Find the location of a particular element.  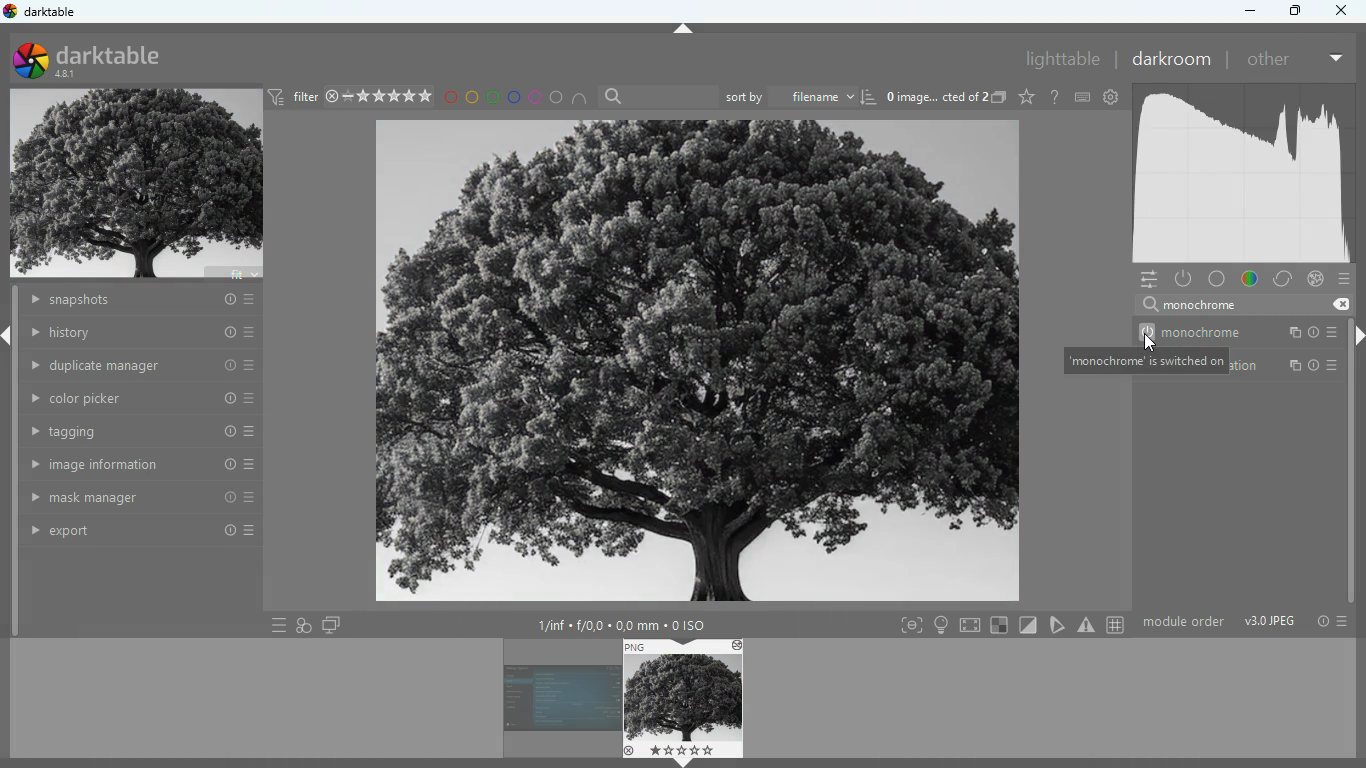

image name is located at coordinates (937, 97).